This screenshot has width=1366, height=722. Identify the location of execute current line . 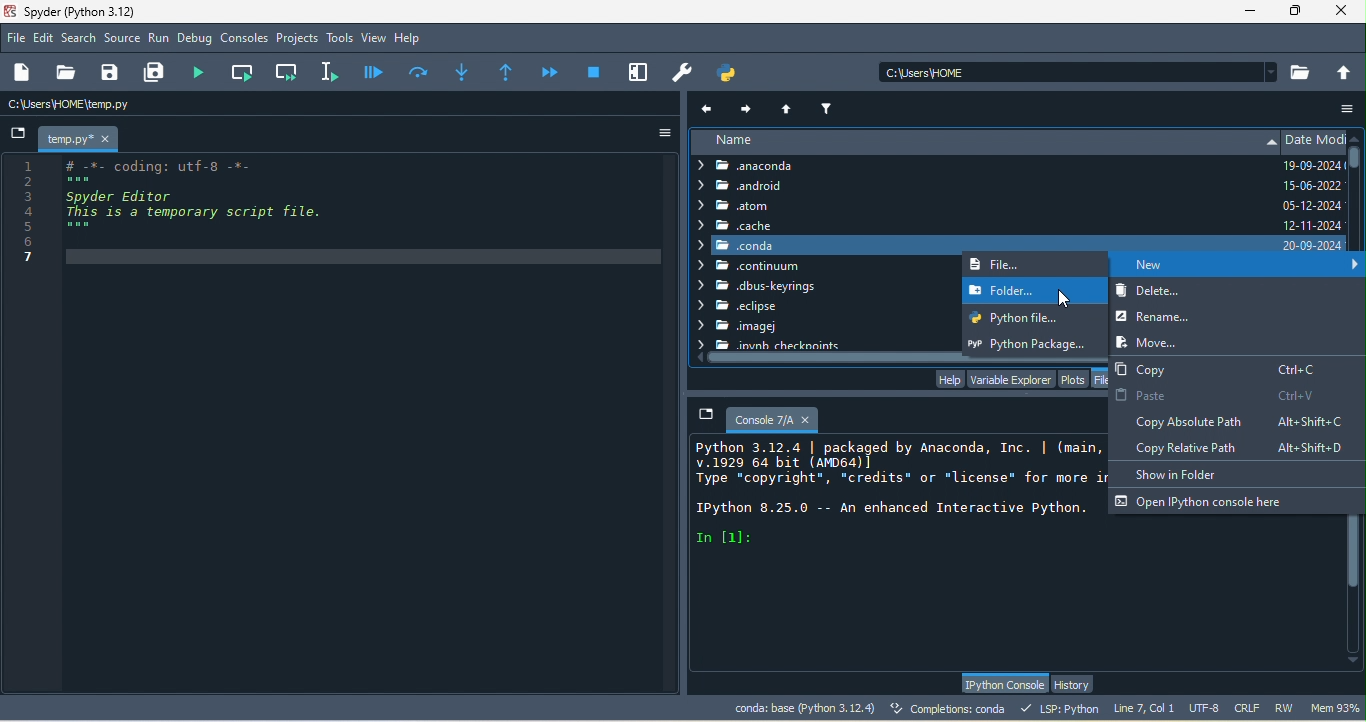
(420, 71).